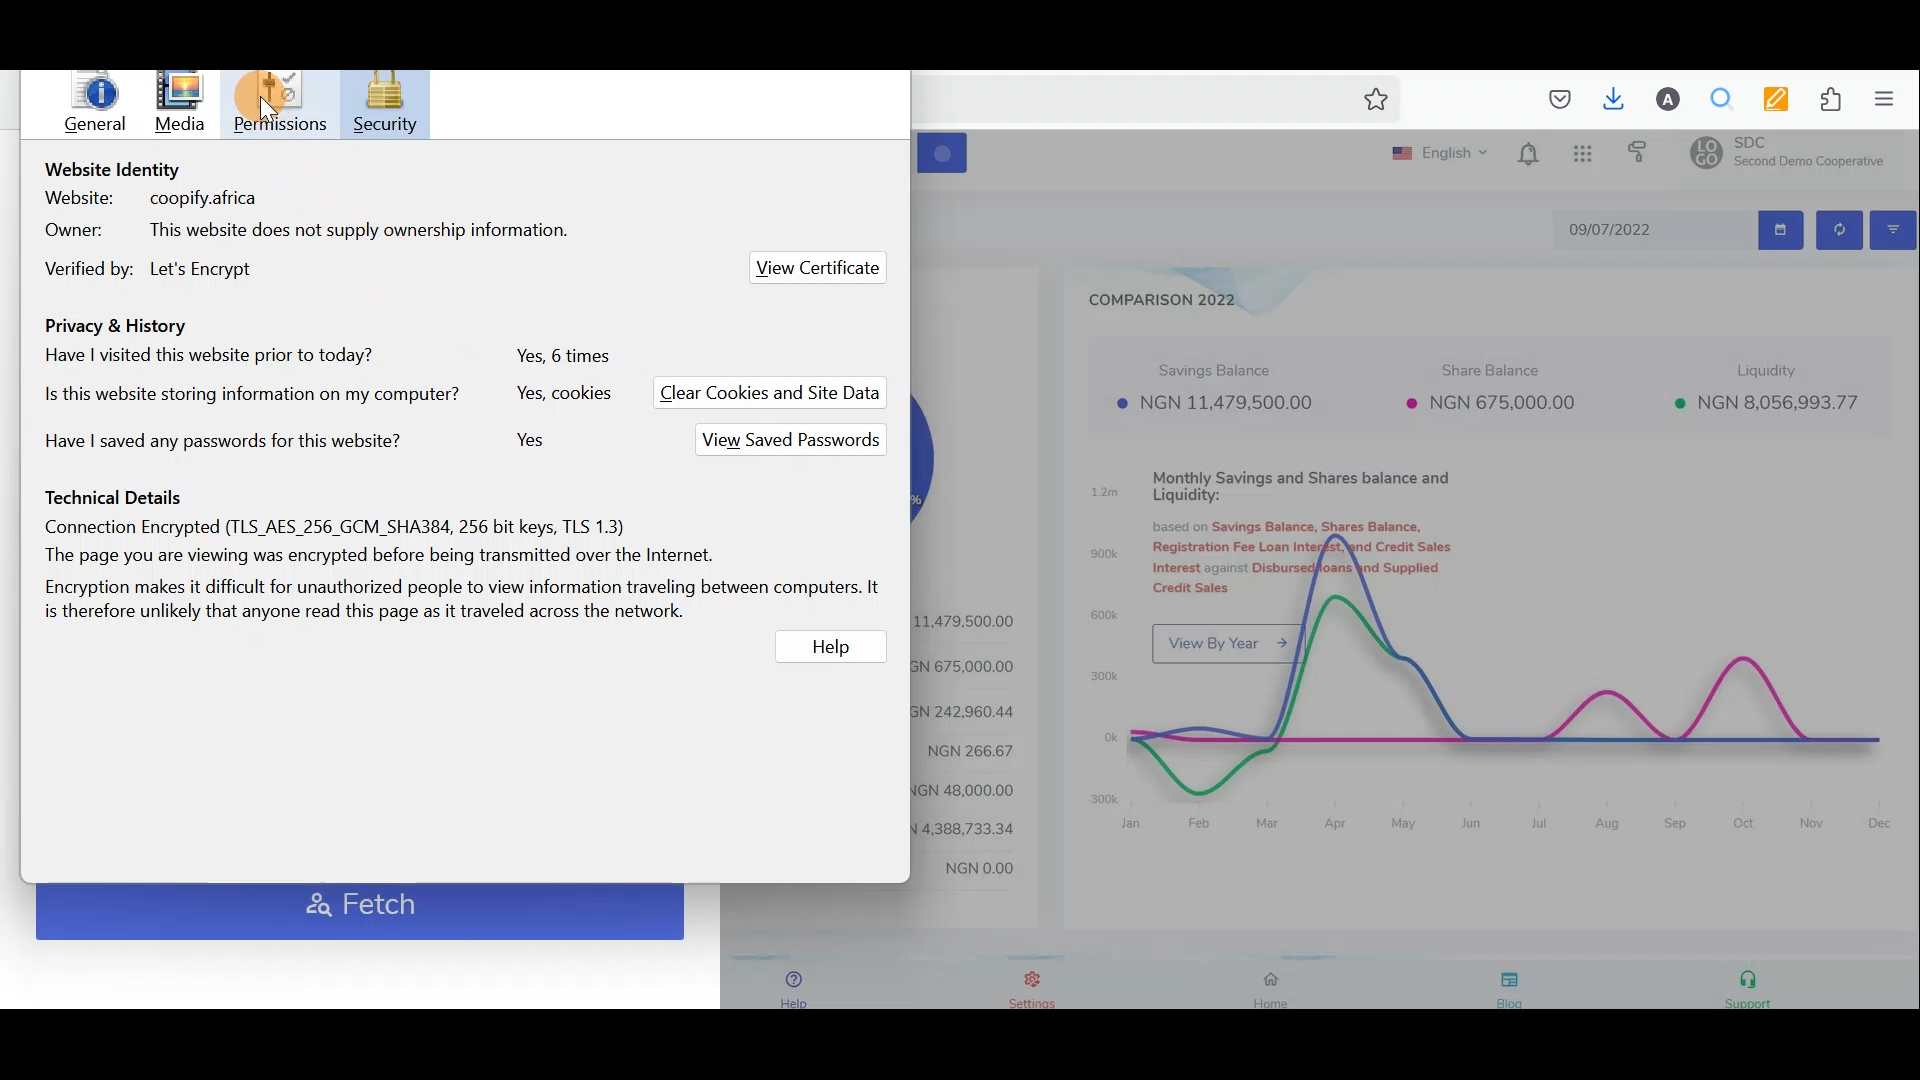  What do you see at coordinates (818, 265) in the screenshot?
I see `View certificate` at bounding box center [818, 265].